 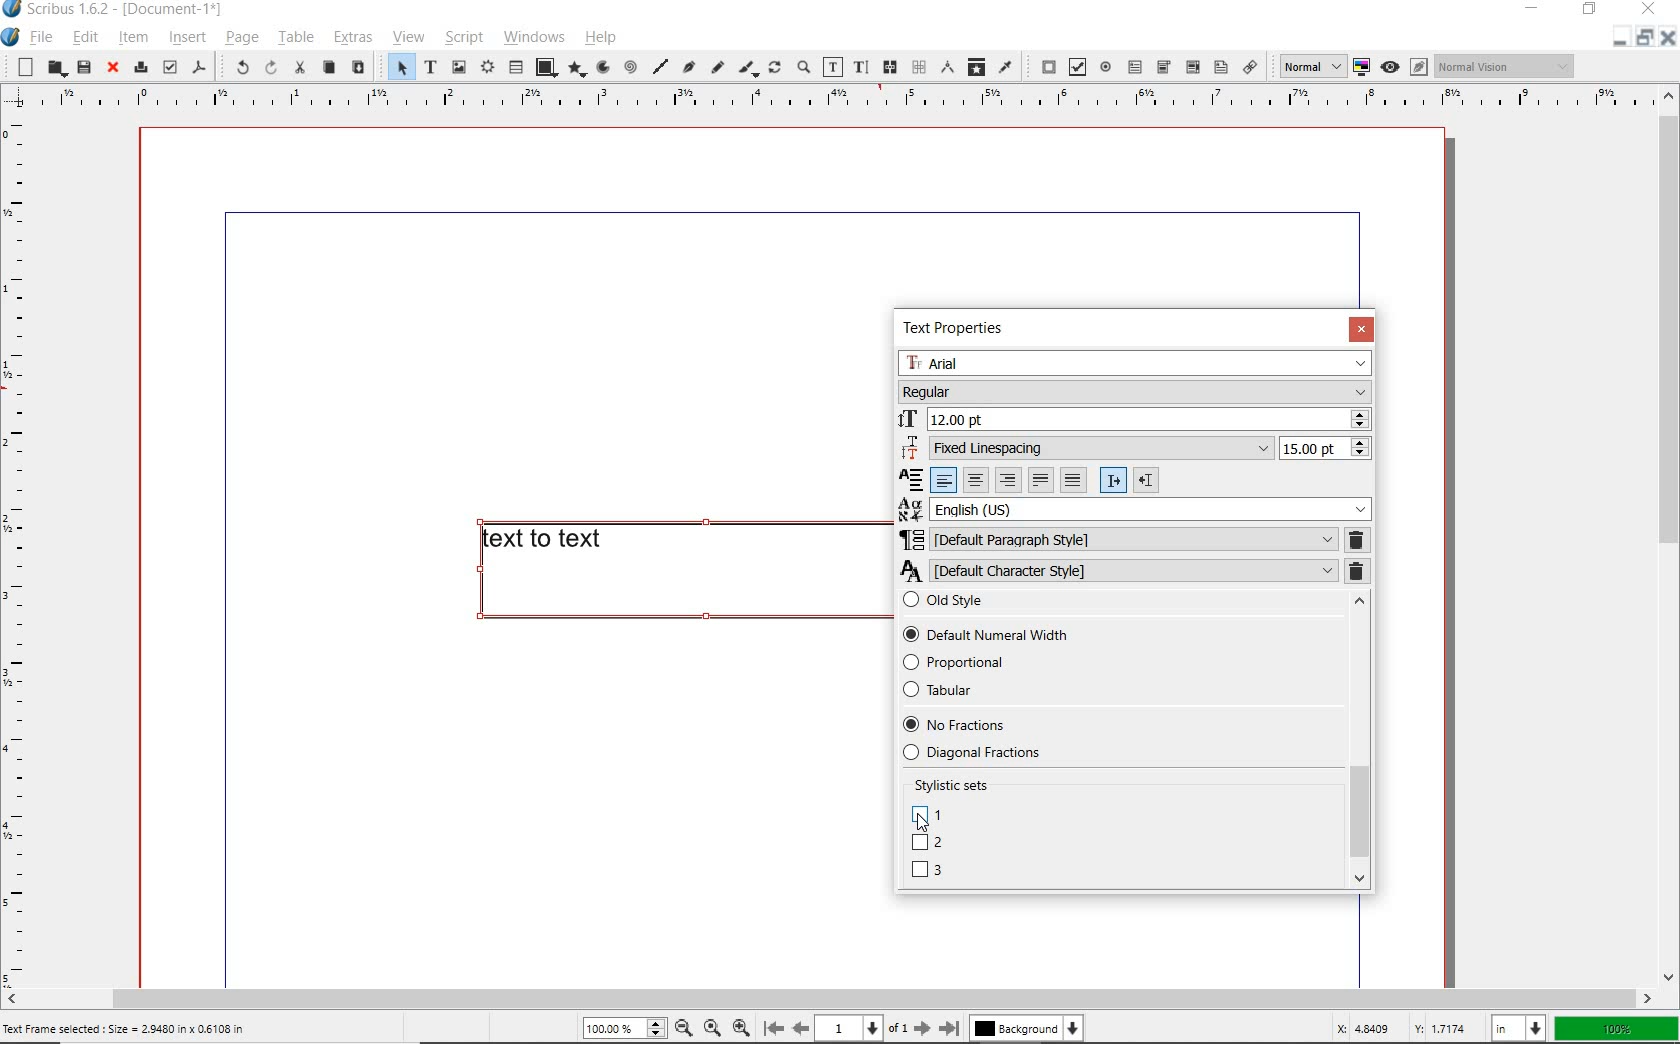 What do you see at coordinates (187, 39) in the screenshot?
I see `insert` at bounding box center [187, 39].